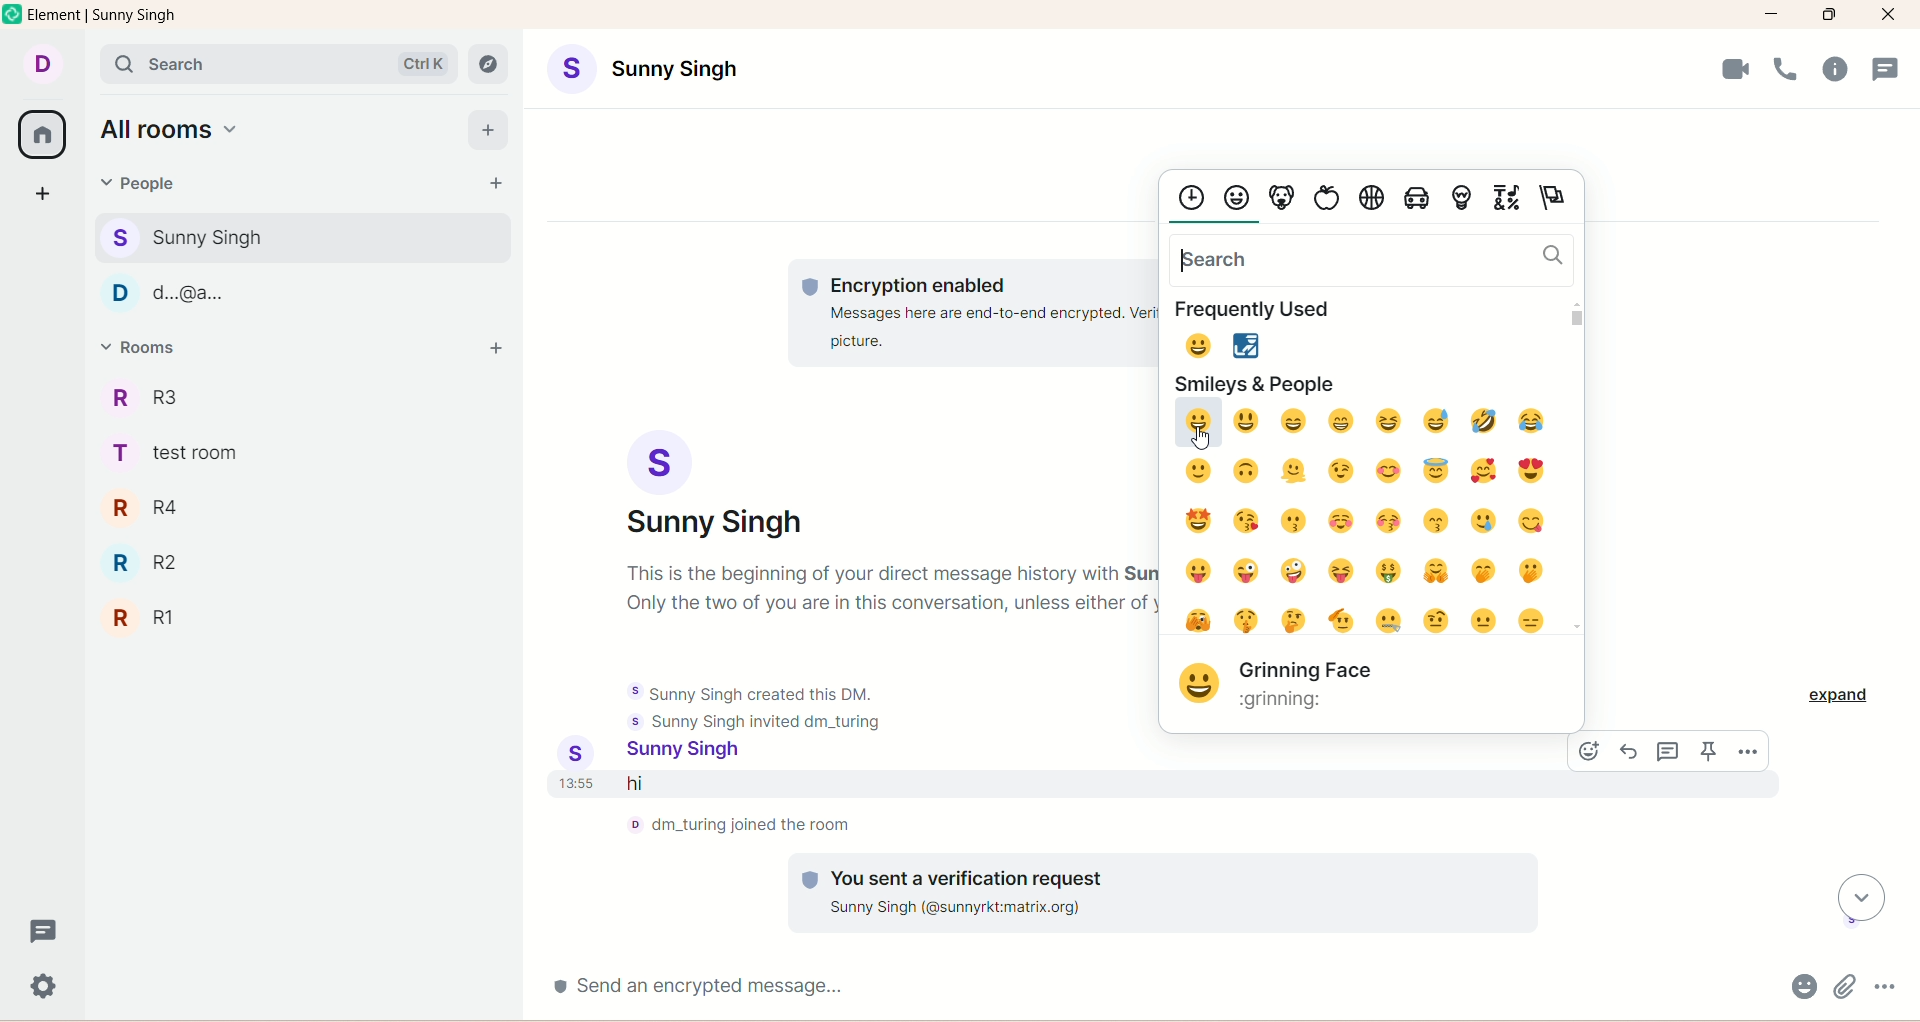 The image size is (1920, 1022). I want to click on expand, so click(1839, 696).